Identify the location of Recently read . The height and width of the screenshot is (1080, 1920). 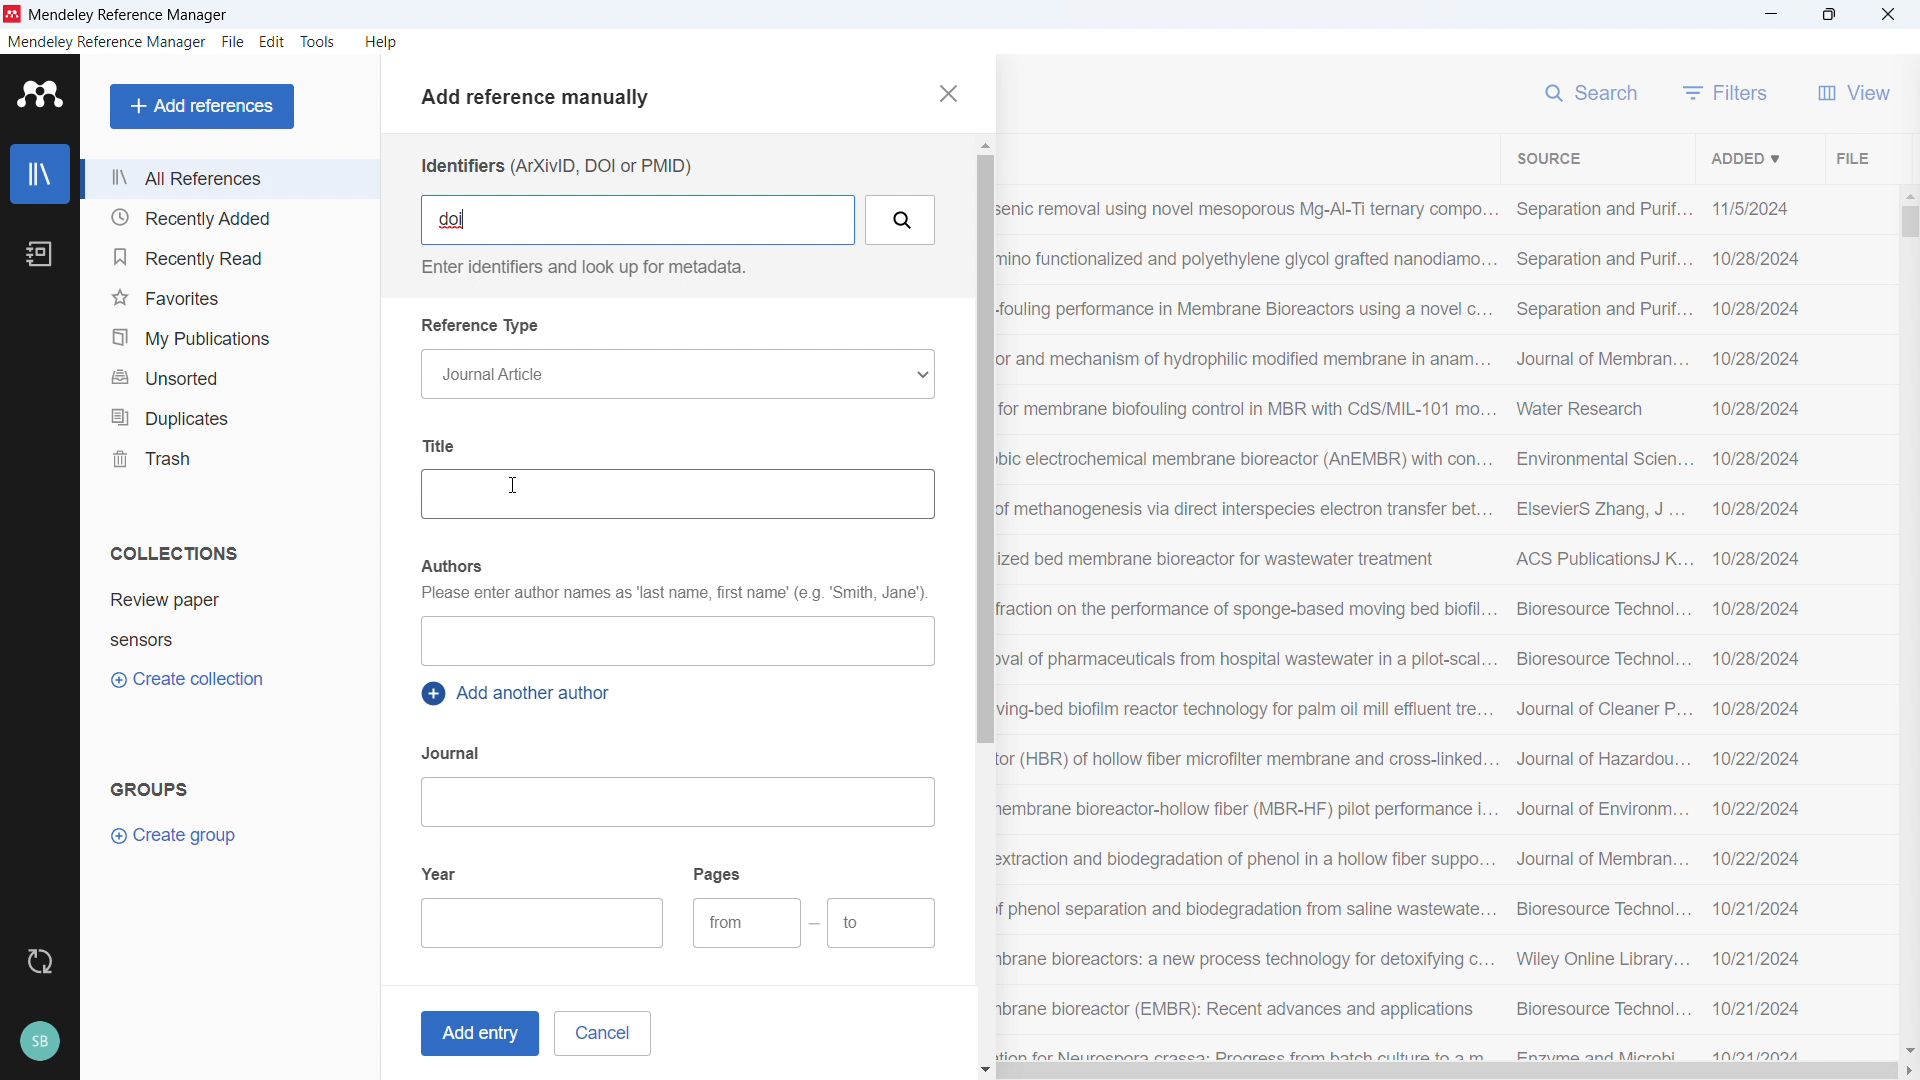
(227, 257).